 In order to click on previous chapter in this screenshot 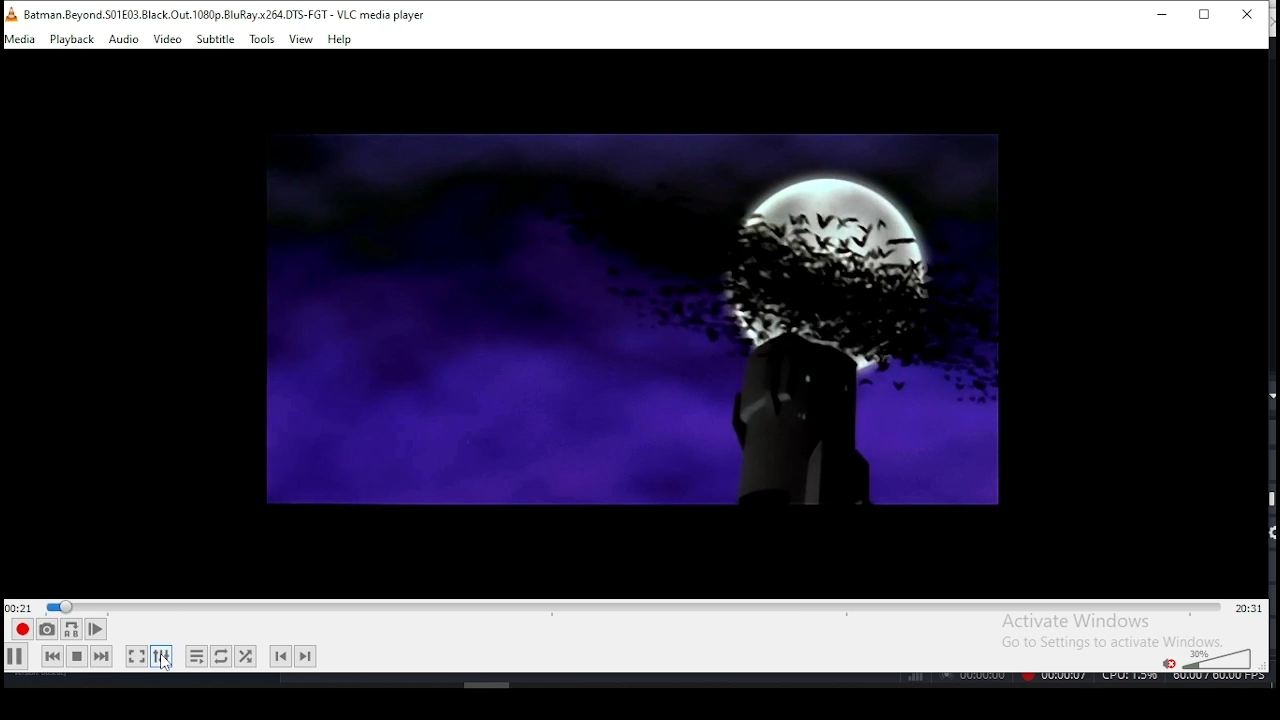, I will do `click(279, 657)`.